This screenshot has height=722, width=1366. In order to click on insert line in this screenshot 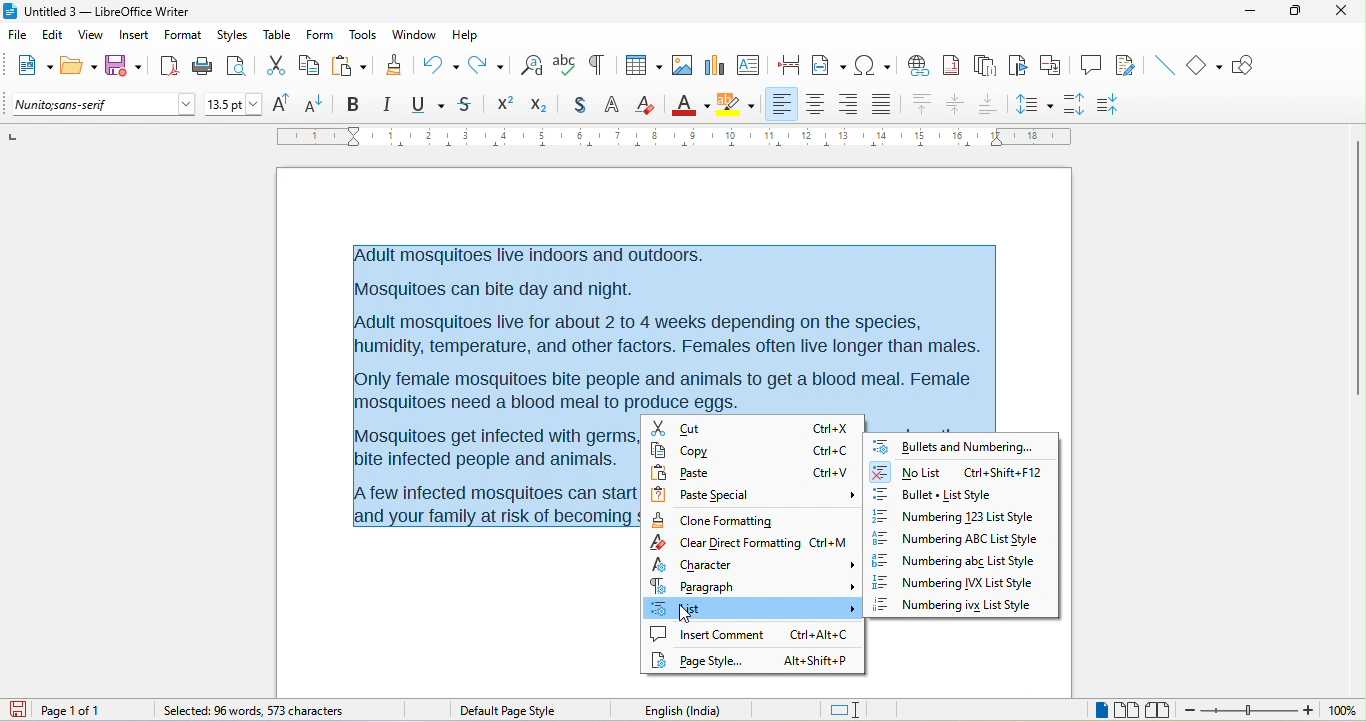, I will do `click(1163, 64)`.